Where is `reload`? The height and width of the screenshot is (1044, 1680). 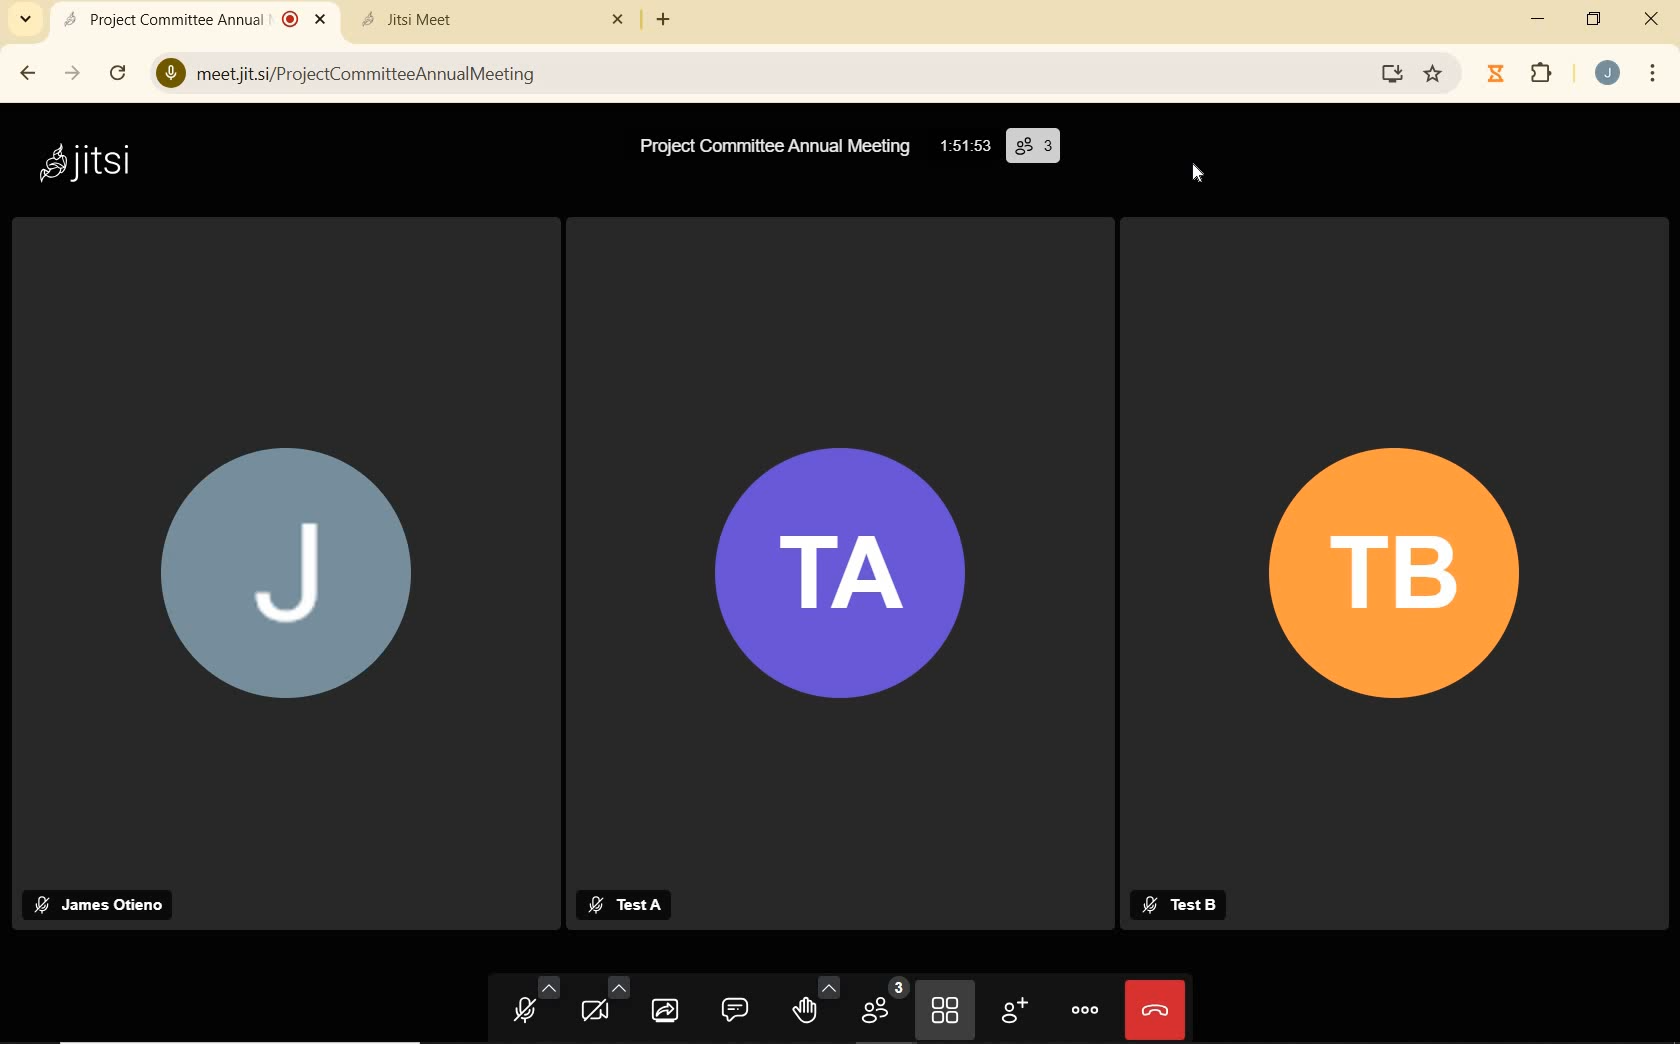
reload is located at coordinates (120, 72).